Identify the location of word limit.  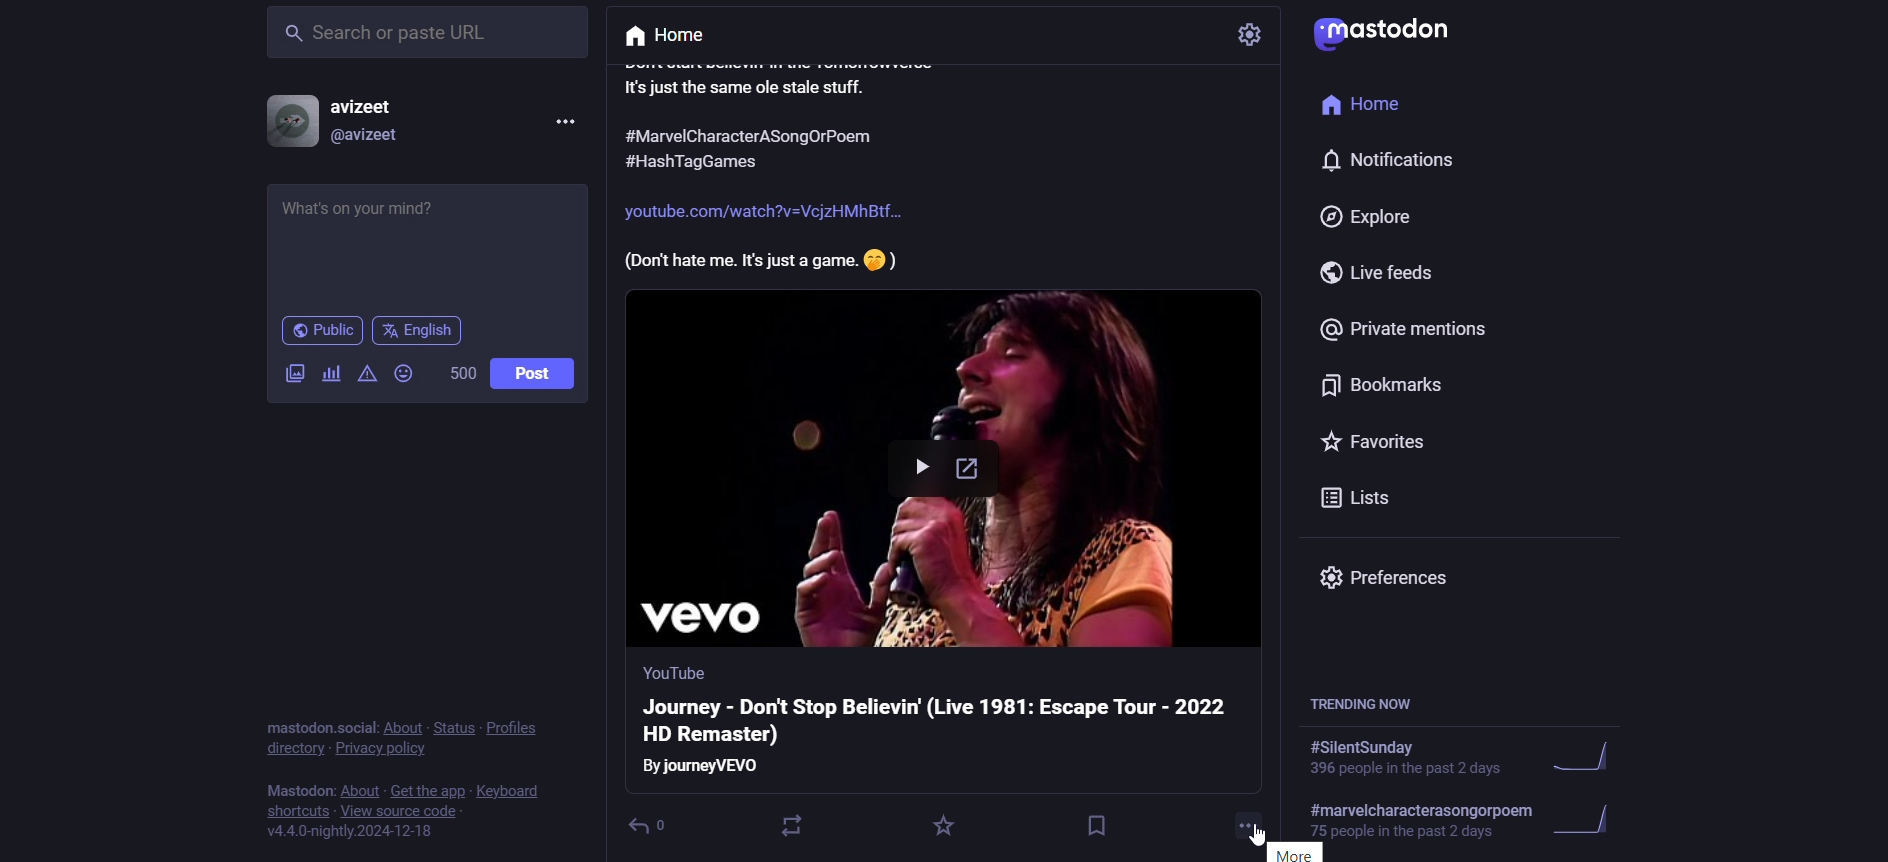
(462, 377).